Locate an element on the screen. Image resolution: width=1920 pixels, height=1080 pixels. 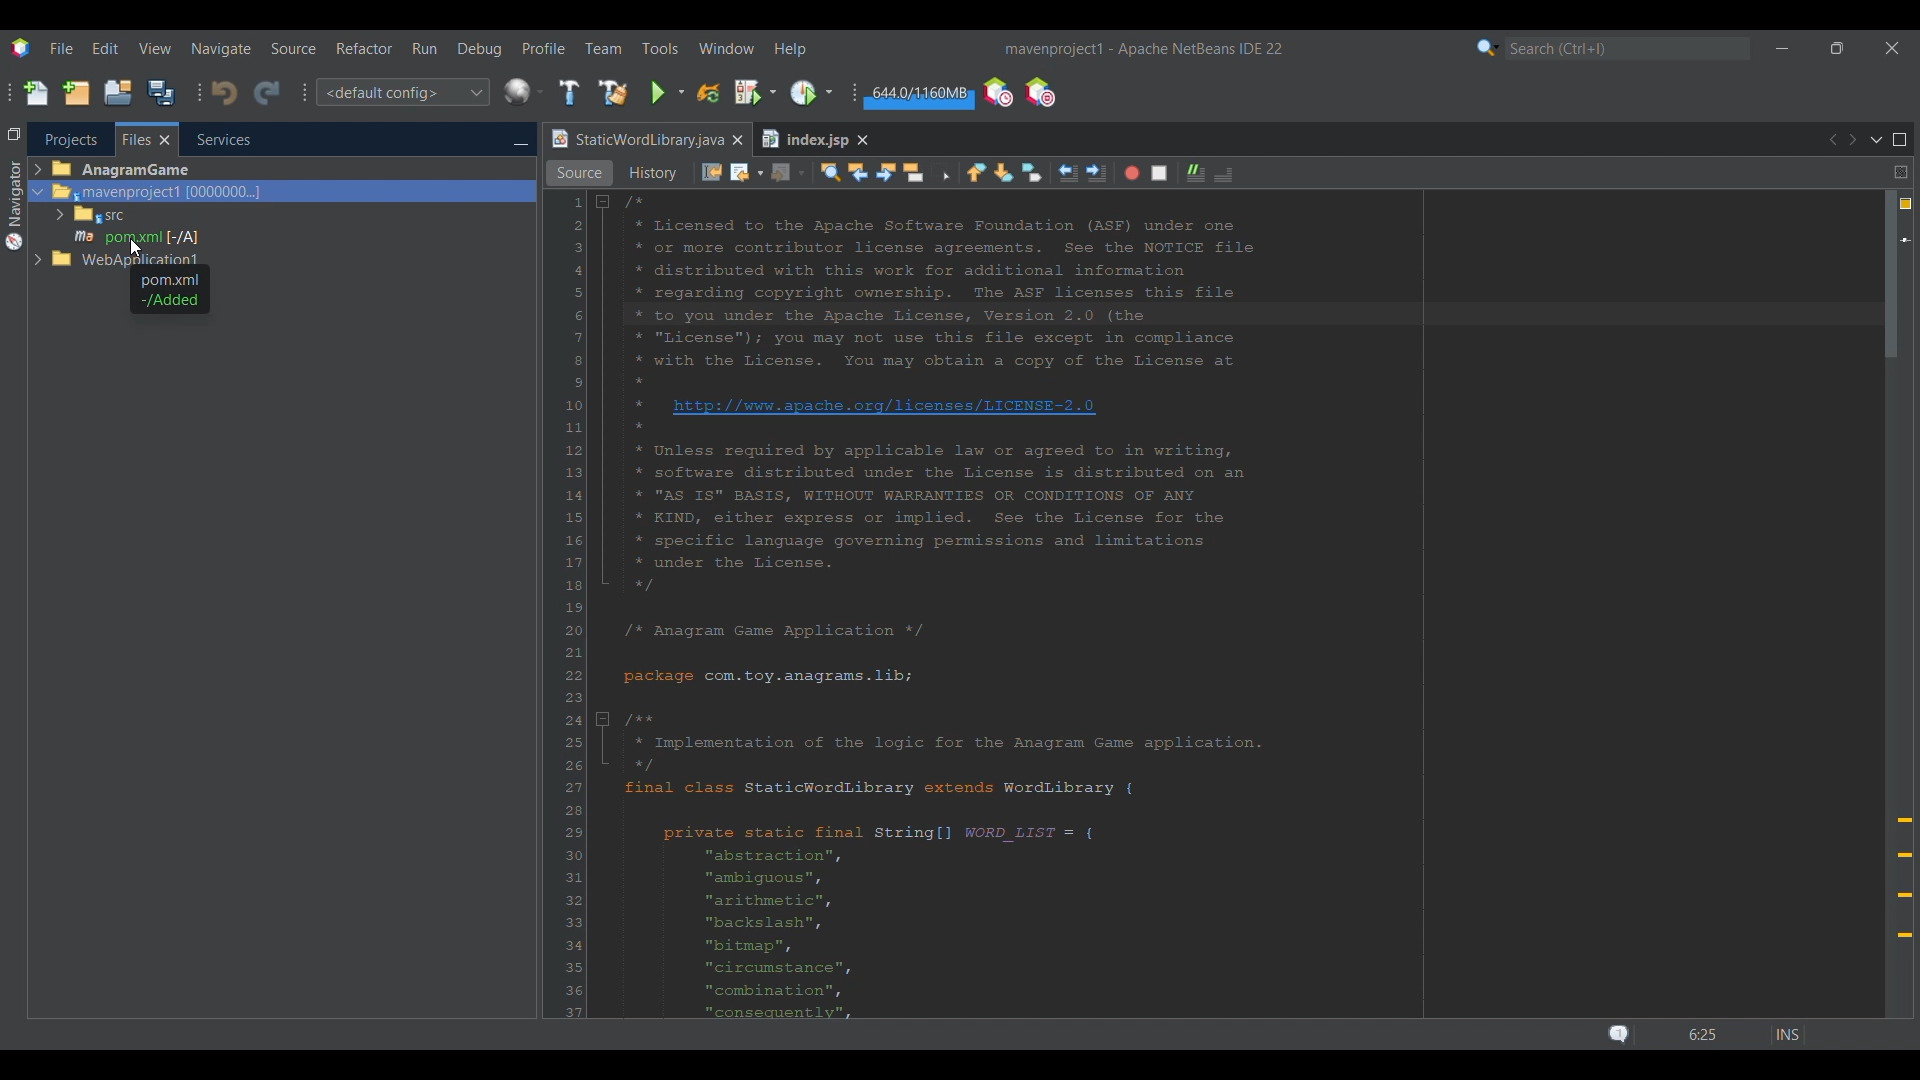
Run menu is located at coordinates (424, 48).